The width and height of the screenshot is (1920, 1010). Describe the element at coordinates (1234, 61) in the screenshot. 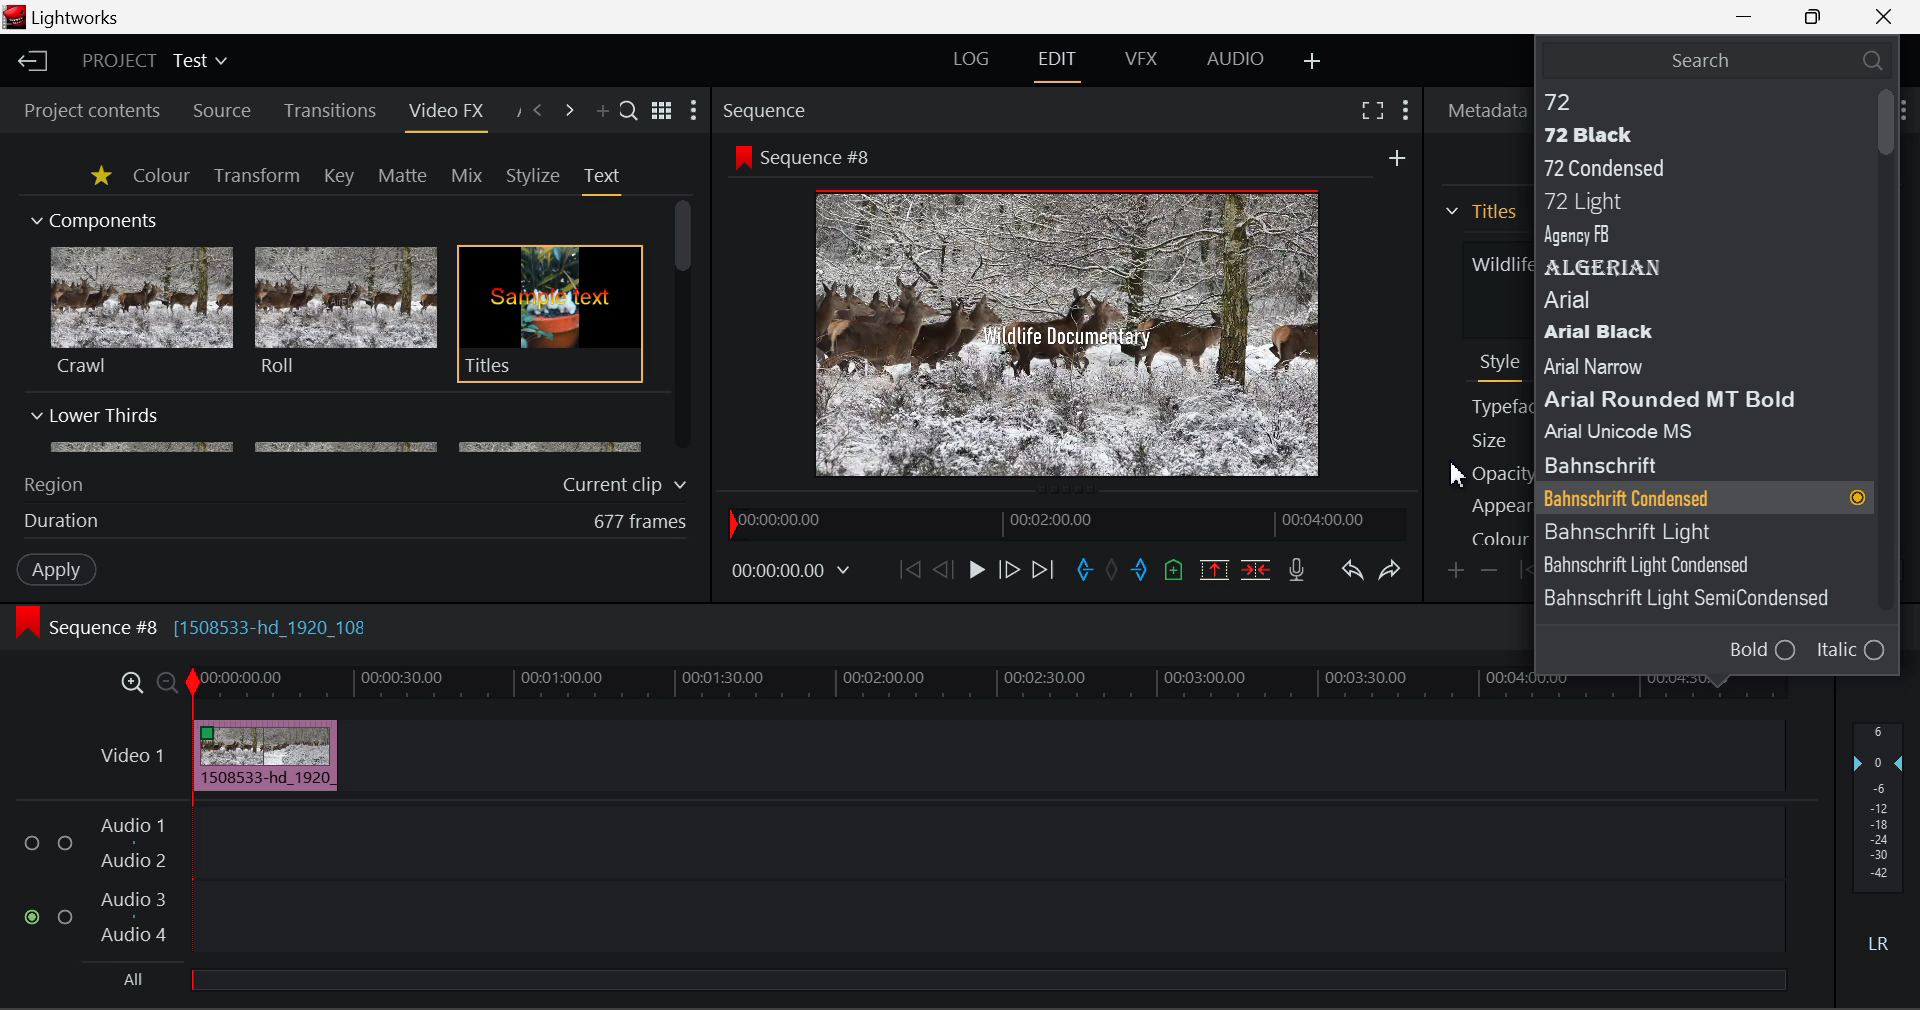

I see `AUDIO Layout` at that location.